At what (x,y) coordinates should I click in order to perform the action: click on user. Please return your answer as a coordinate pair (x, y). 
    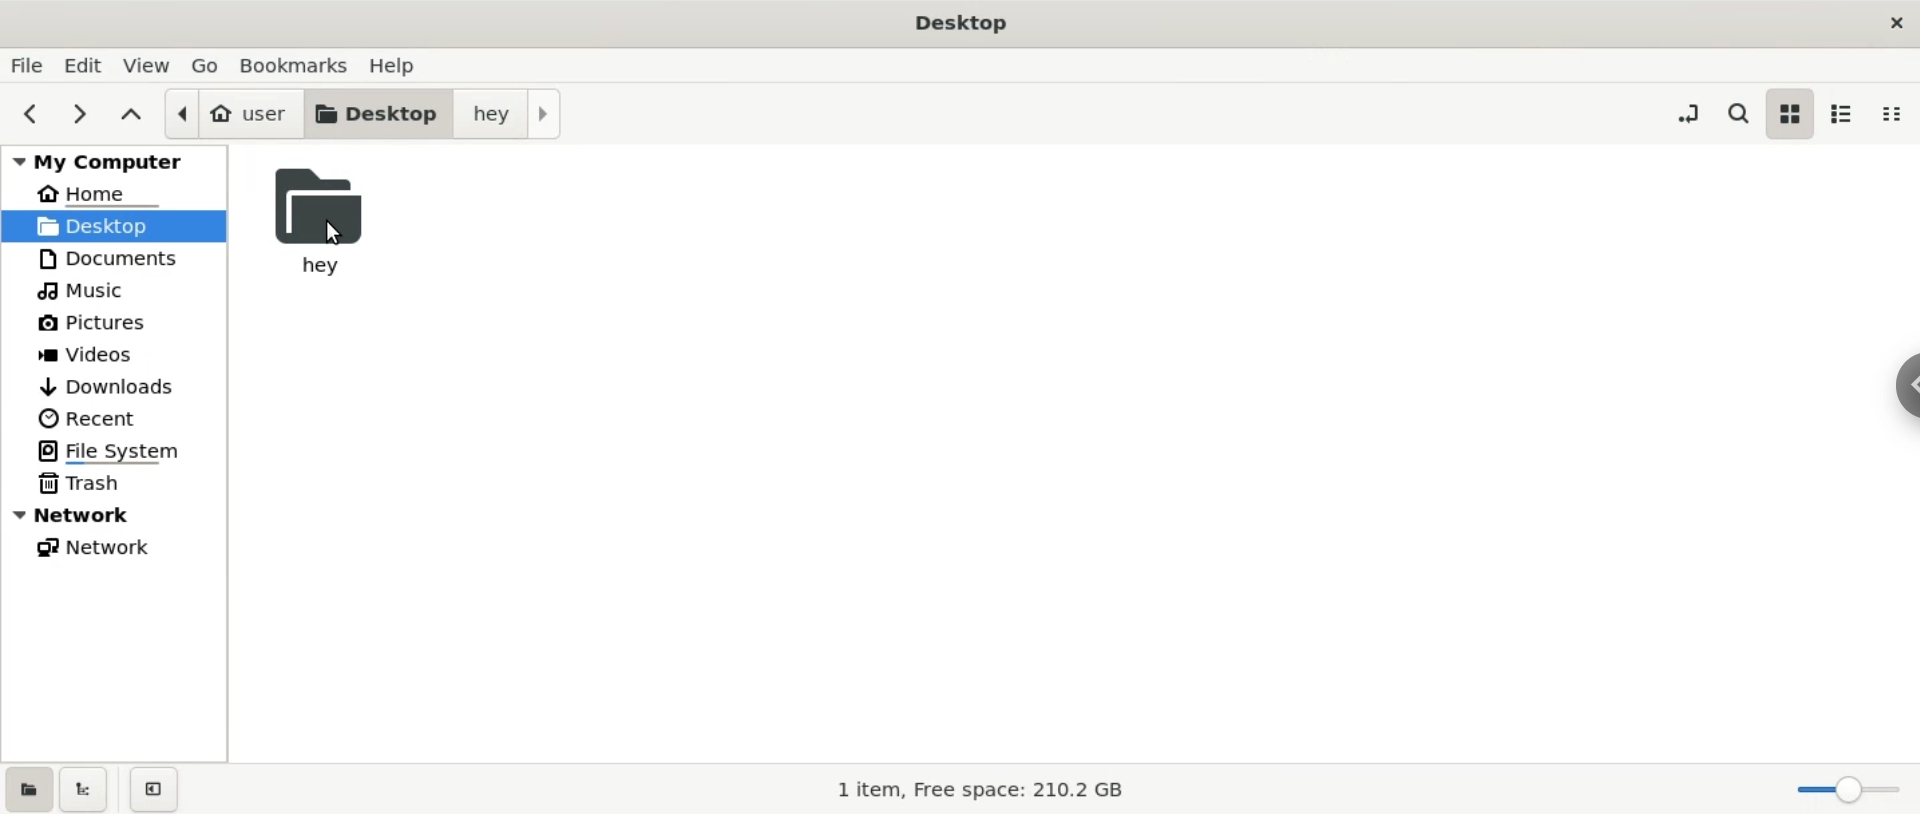
    Looking at the image, I should click on (226, 112).